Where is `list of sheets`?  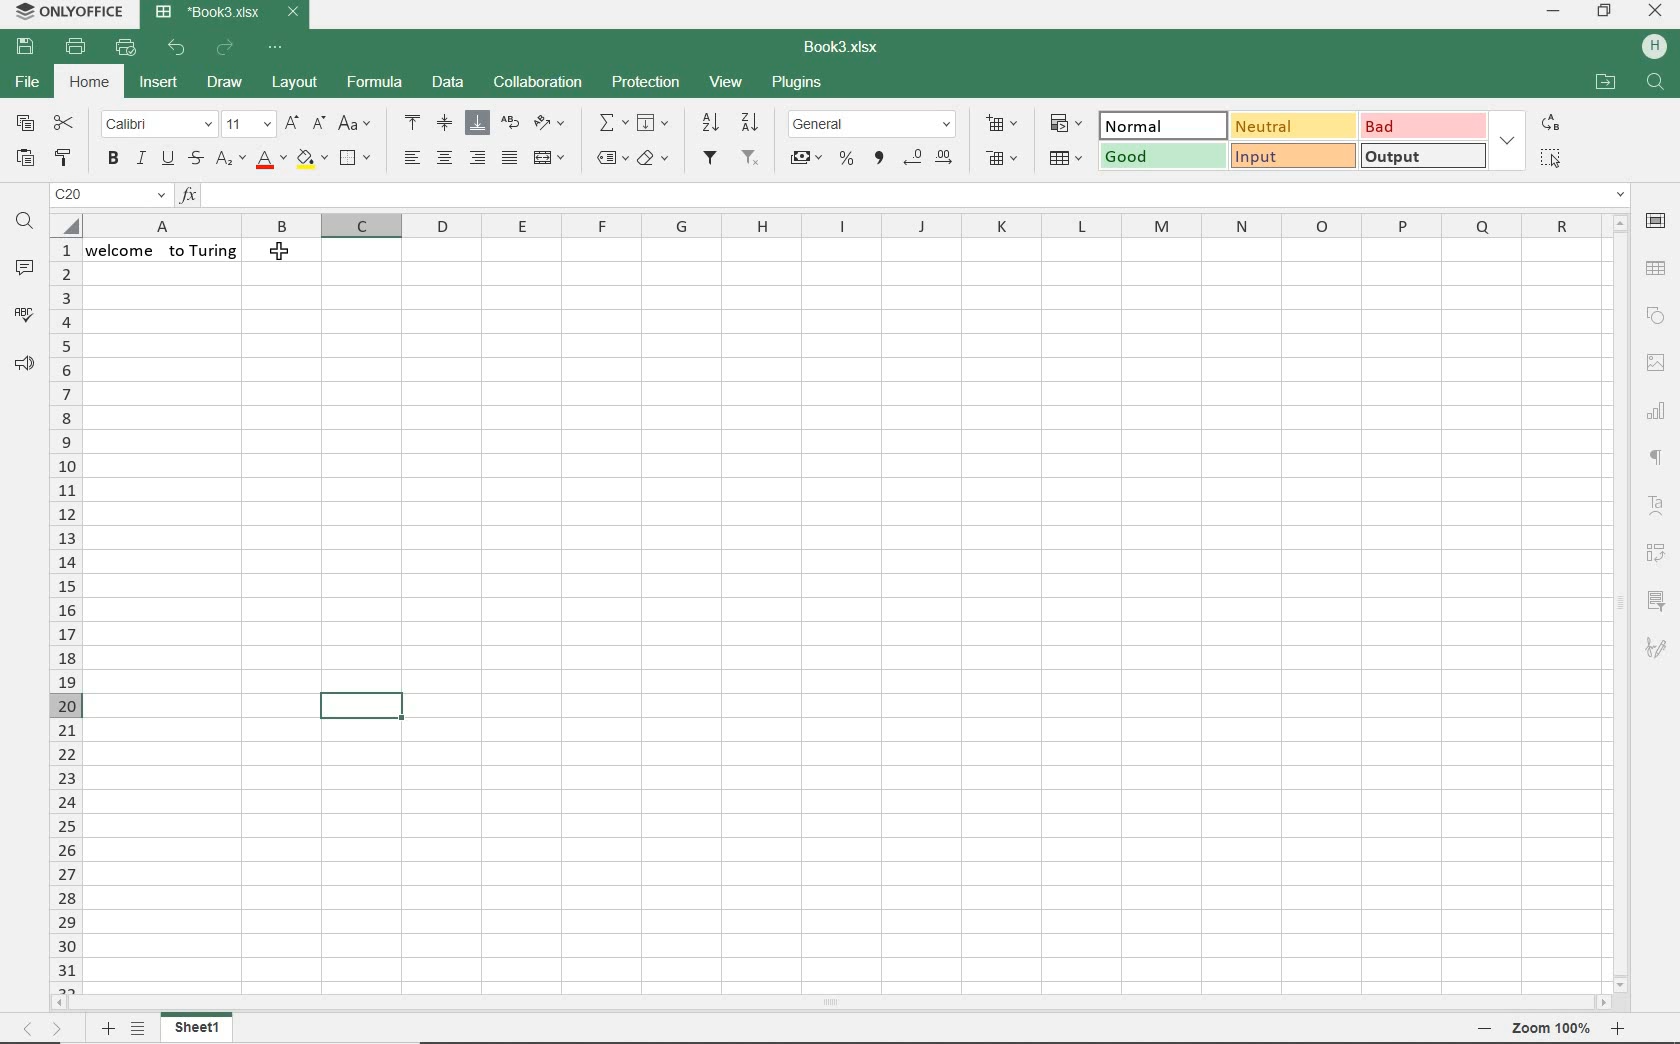 list of sheets is located at coordinates (139, 1029).